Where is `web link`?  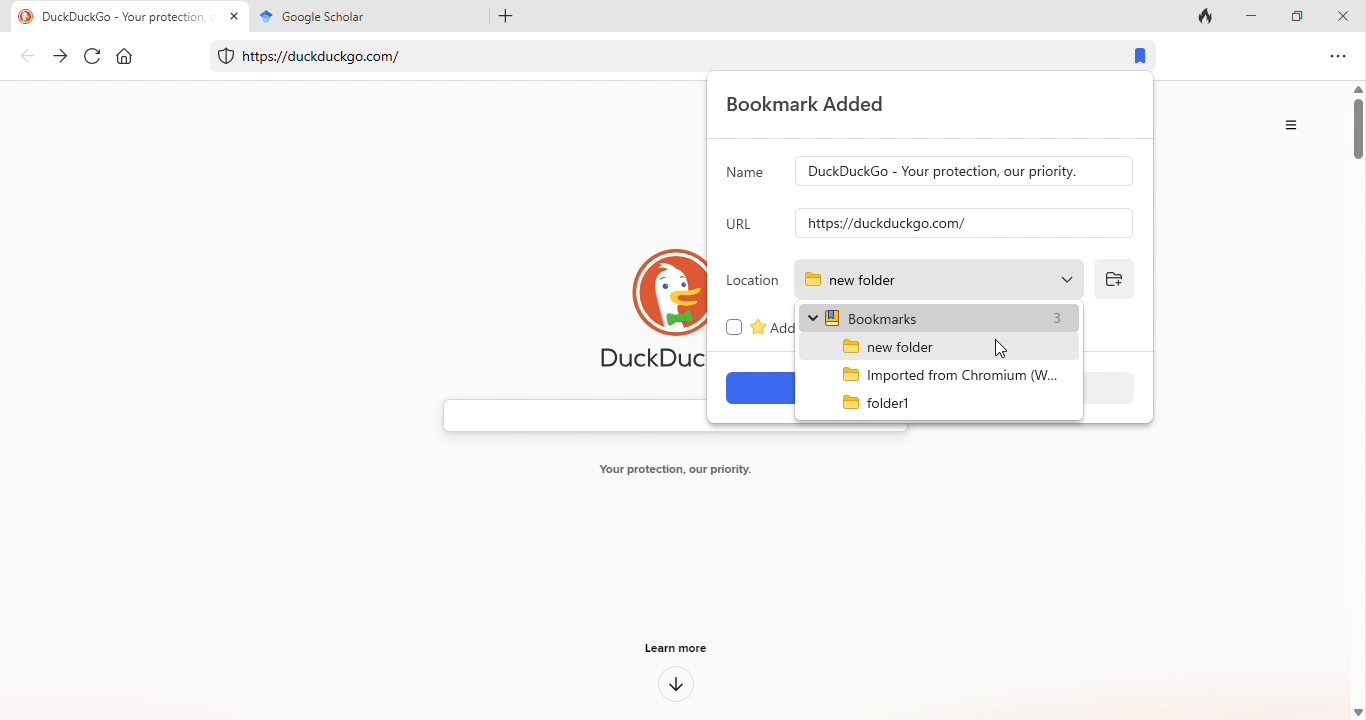 web link is located at coordinates (652, 52).